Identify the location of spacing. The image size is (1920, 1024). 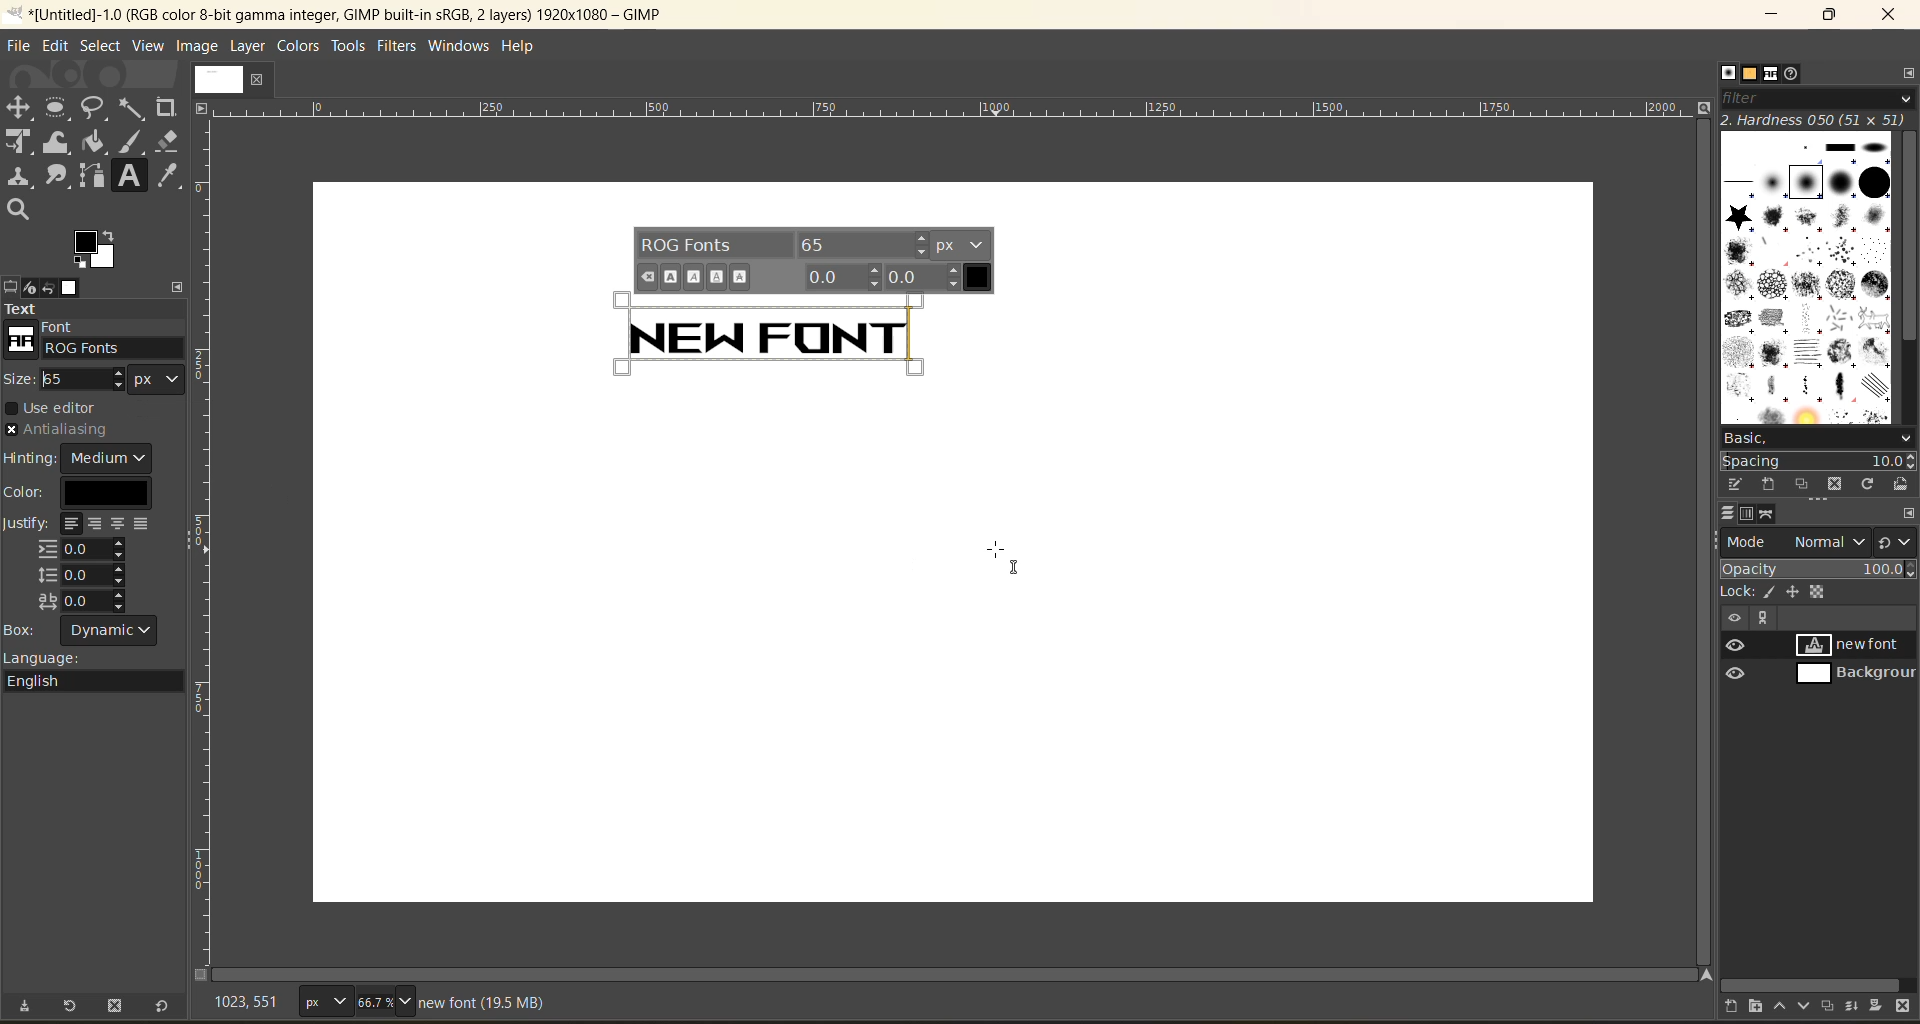
(1816, 461).